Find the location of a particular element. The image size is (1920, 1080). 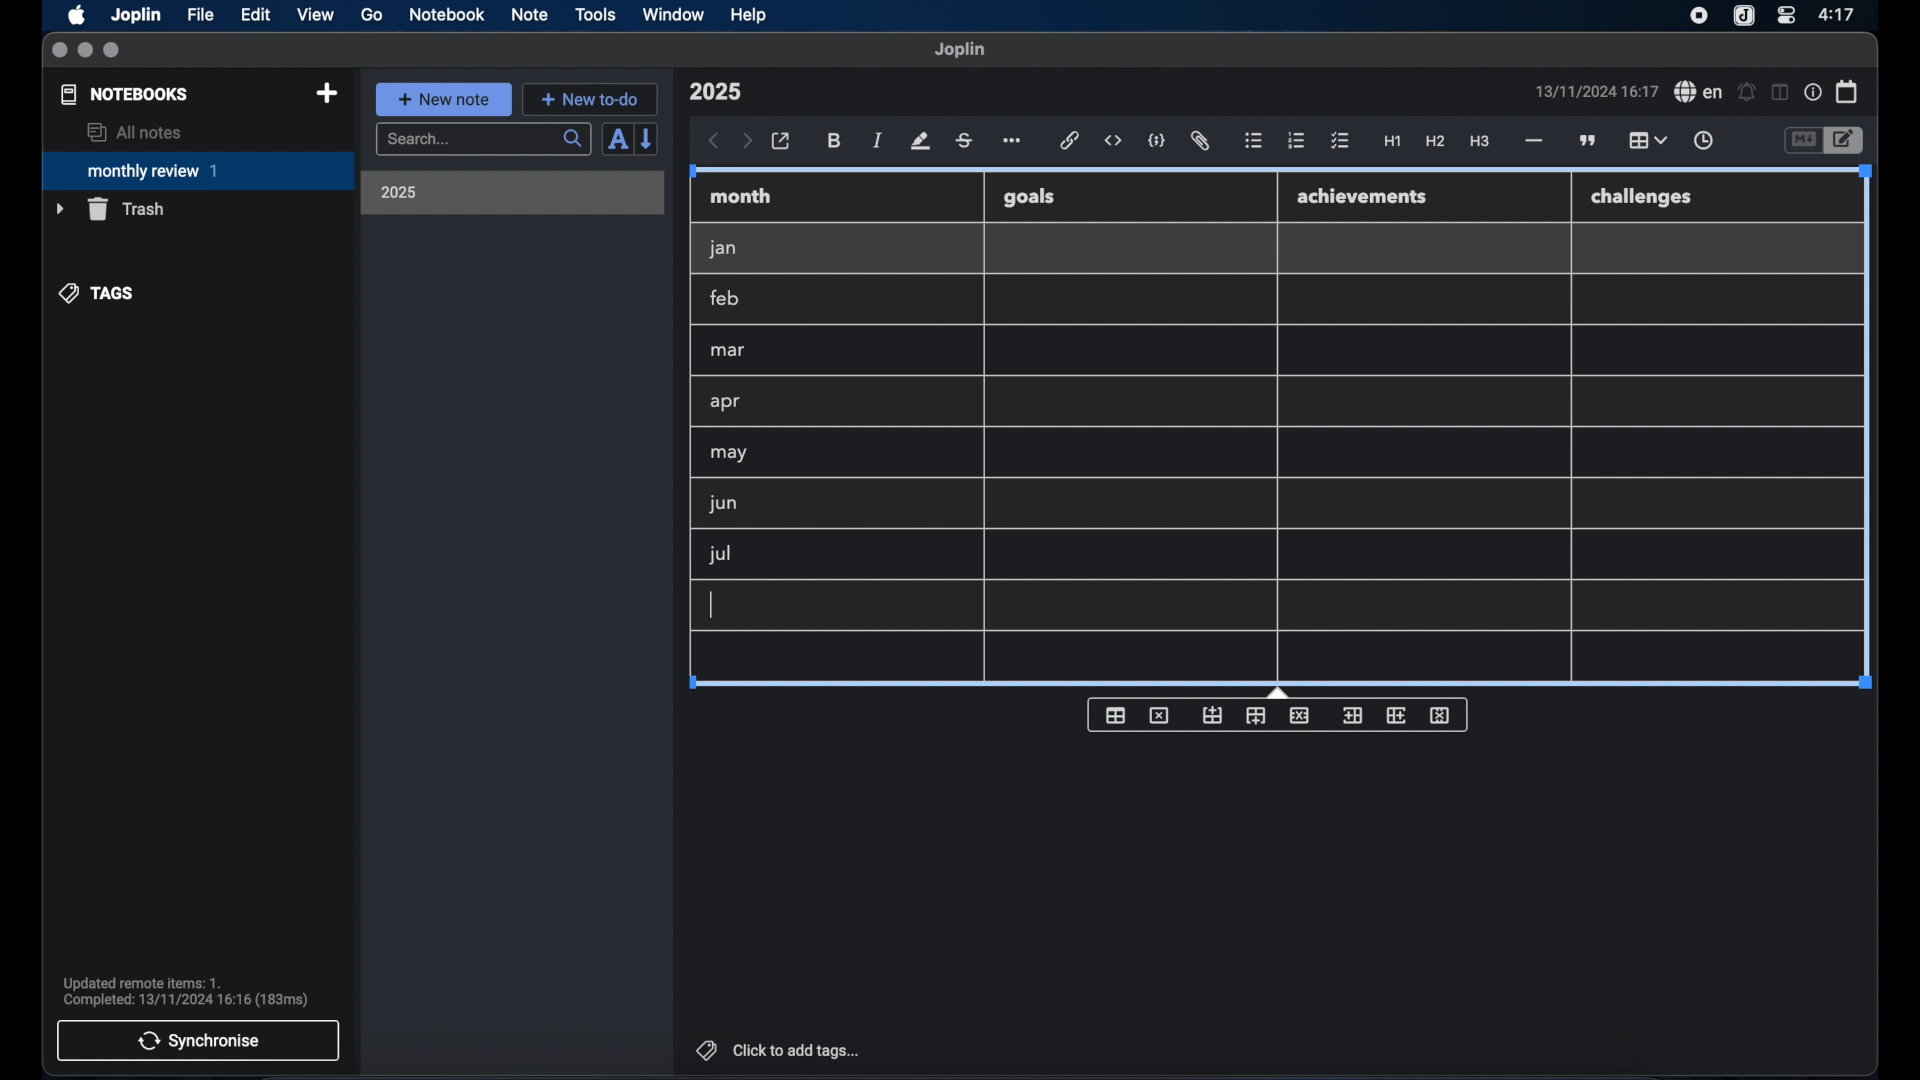

set alarm is located at coordinates (1747, 93).